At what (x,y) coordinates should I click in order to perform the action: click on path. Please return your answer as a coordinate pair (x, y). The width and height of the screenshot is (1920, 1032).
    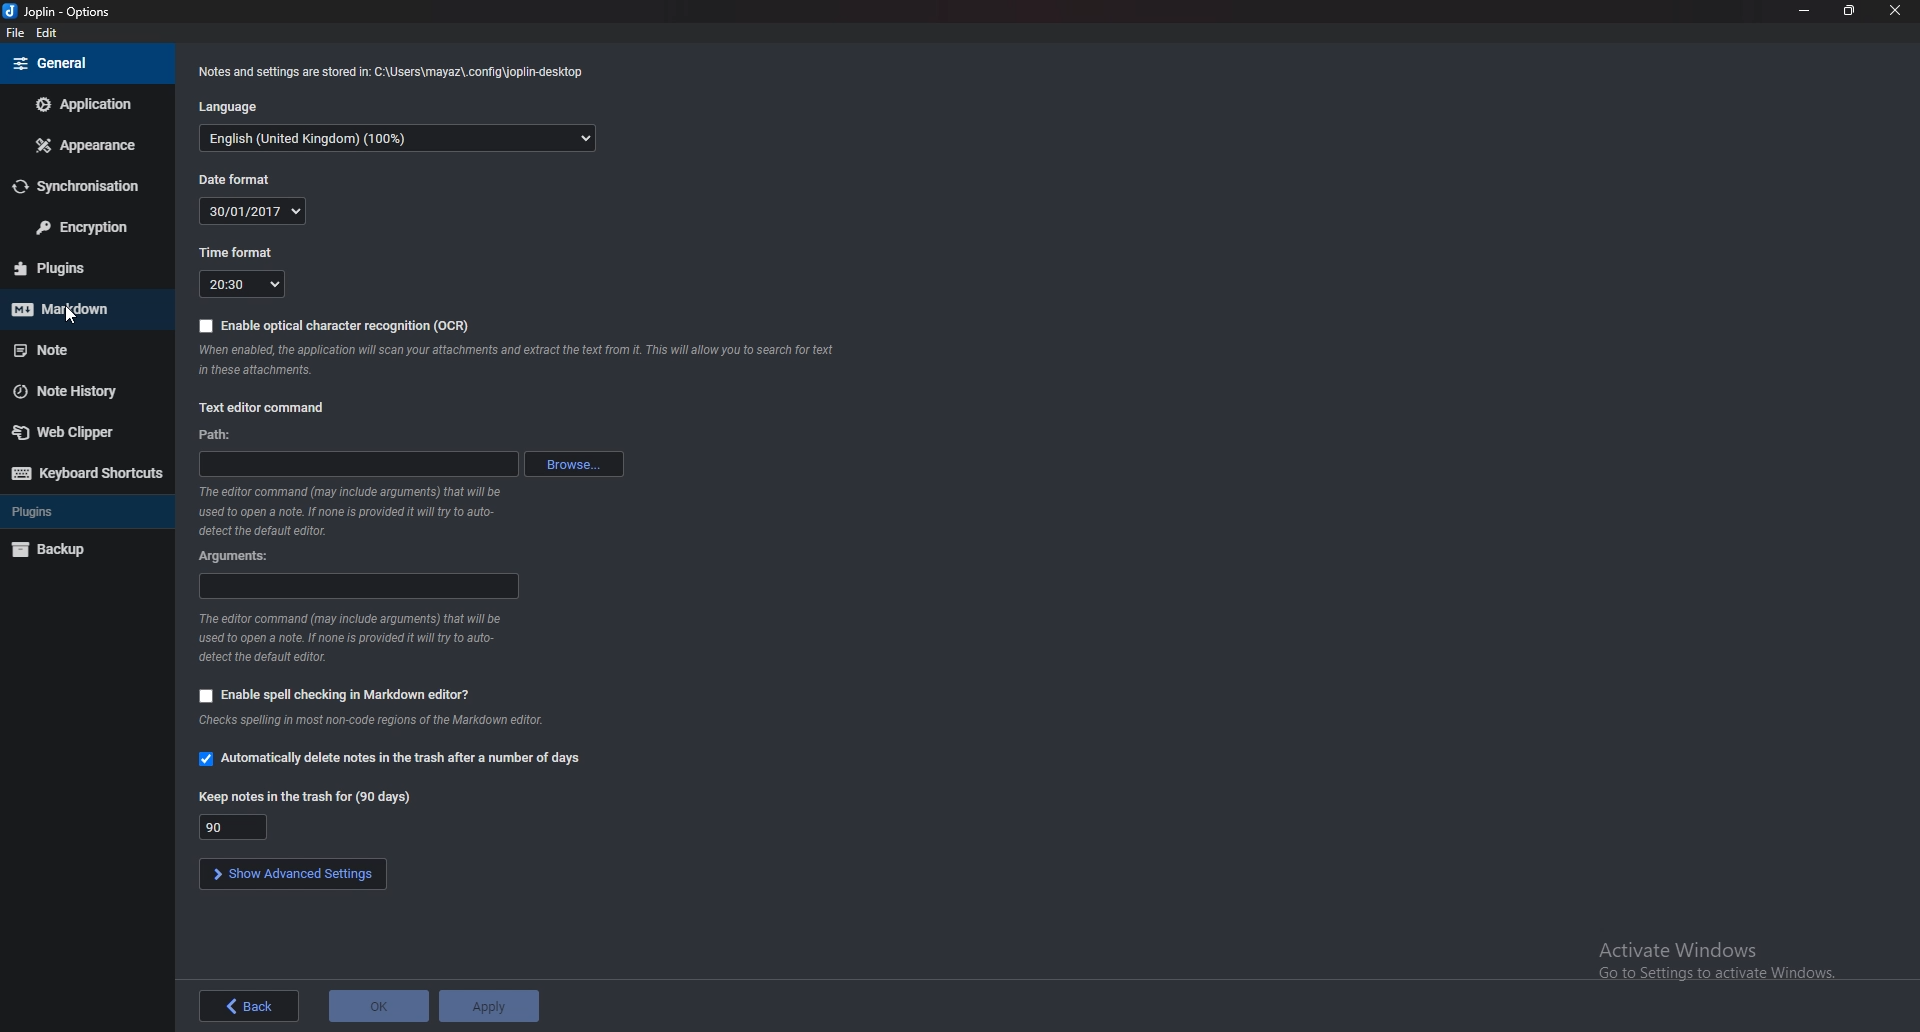
    Looking at the image, I should click on (354, 463).